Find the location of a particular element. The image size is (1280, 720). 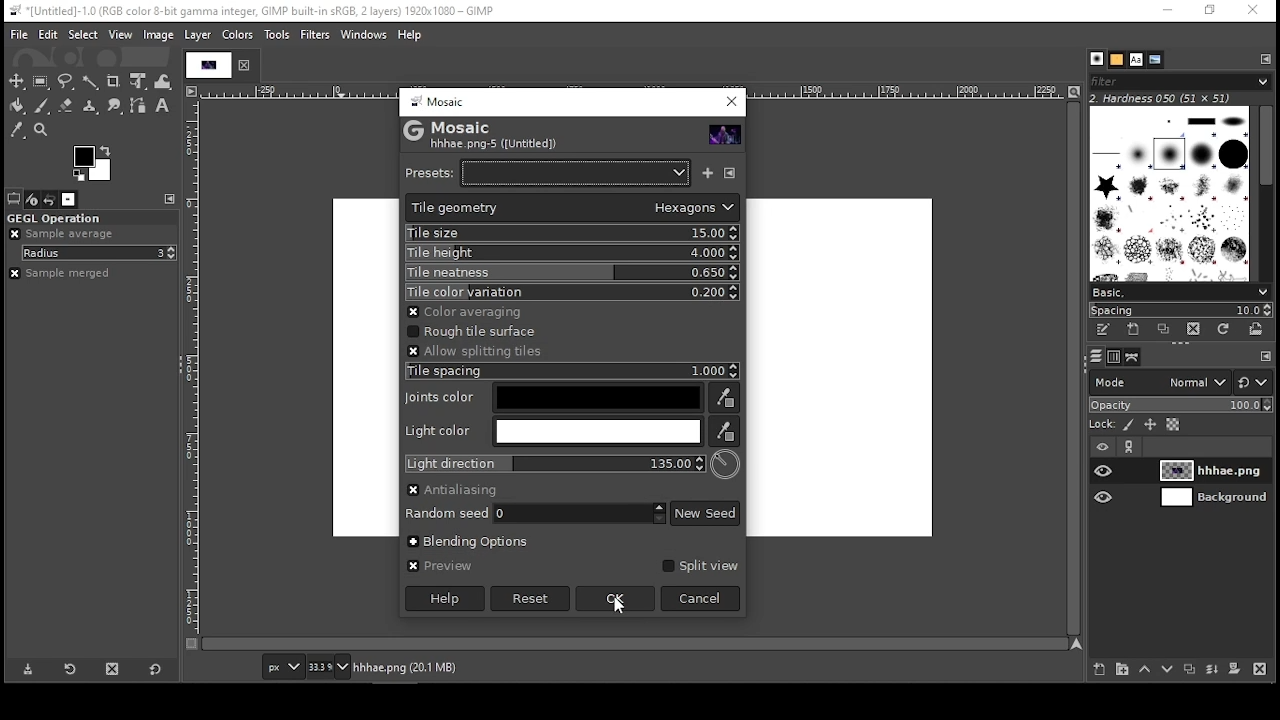

help is located at coordinates (445, 598).